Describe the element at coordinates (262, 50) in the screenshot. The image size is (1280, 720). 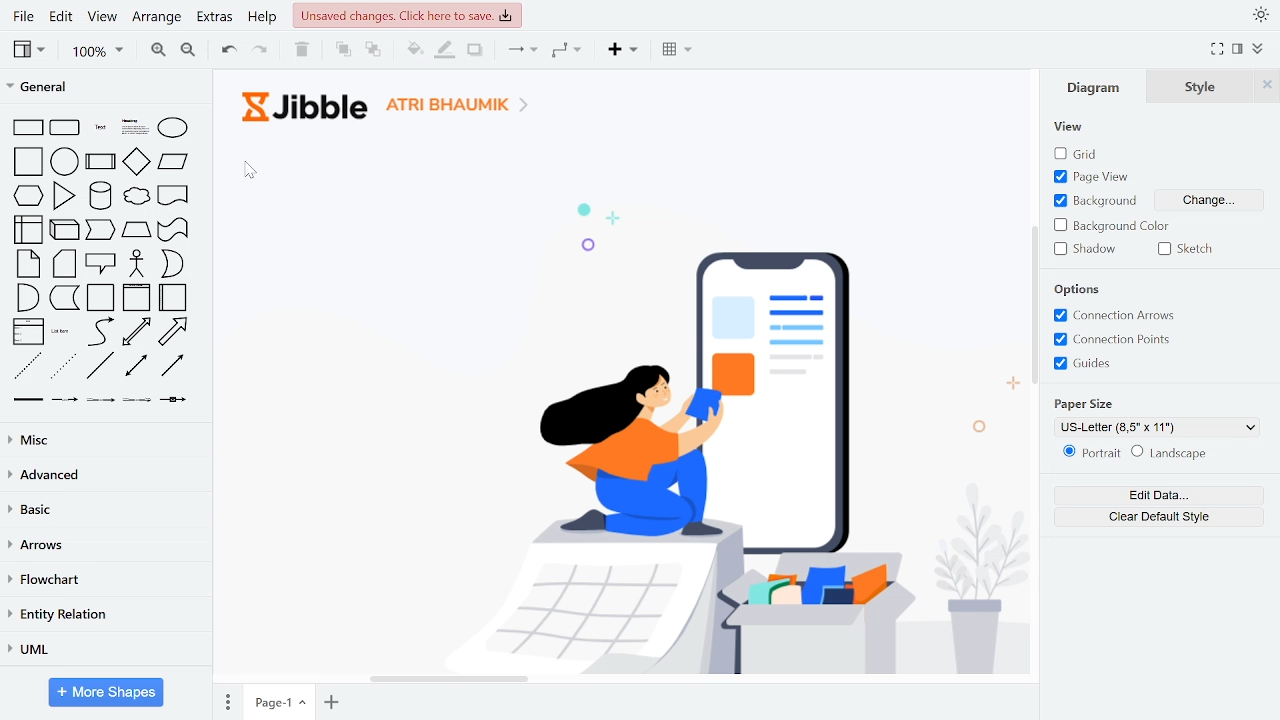
I see `redo` at that location.